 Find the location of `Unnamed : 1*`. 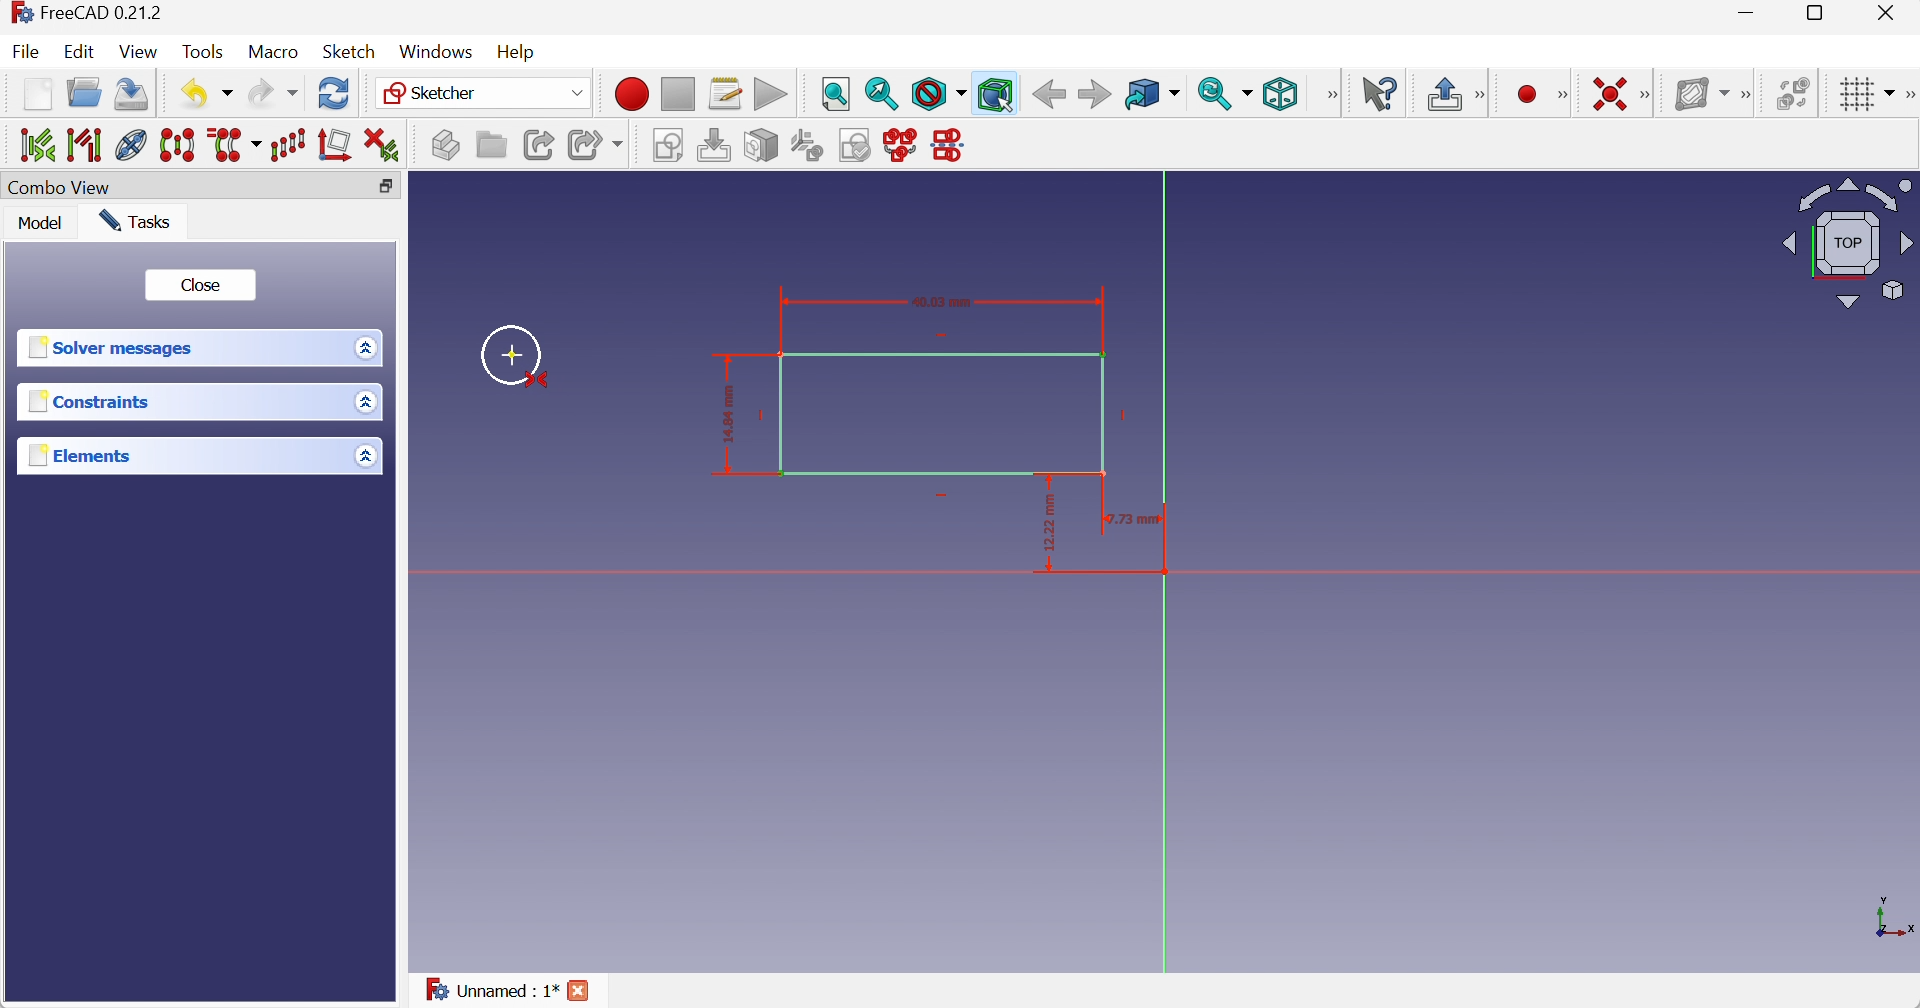

Unnamed : 1* is located at coordinates (491, 987).